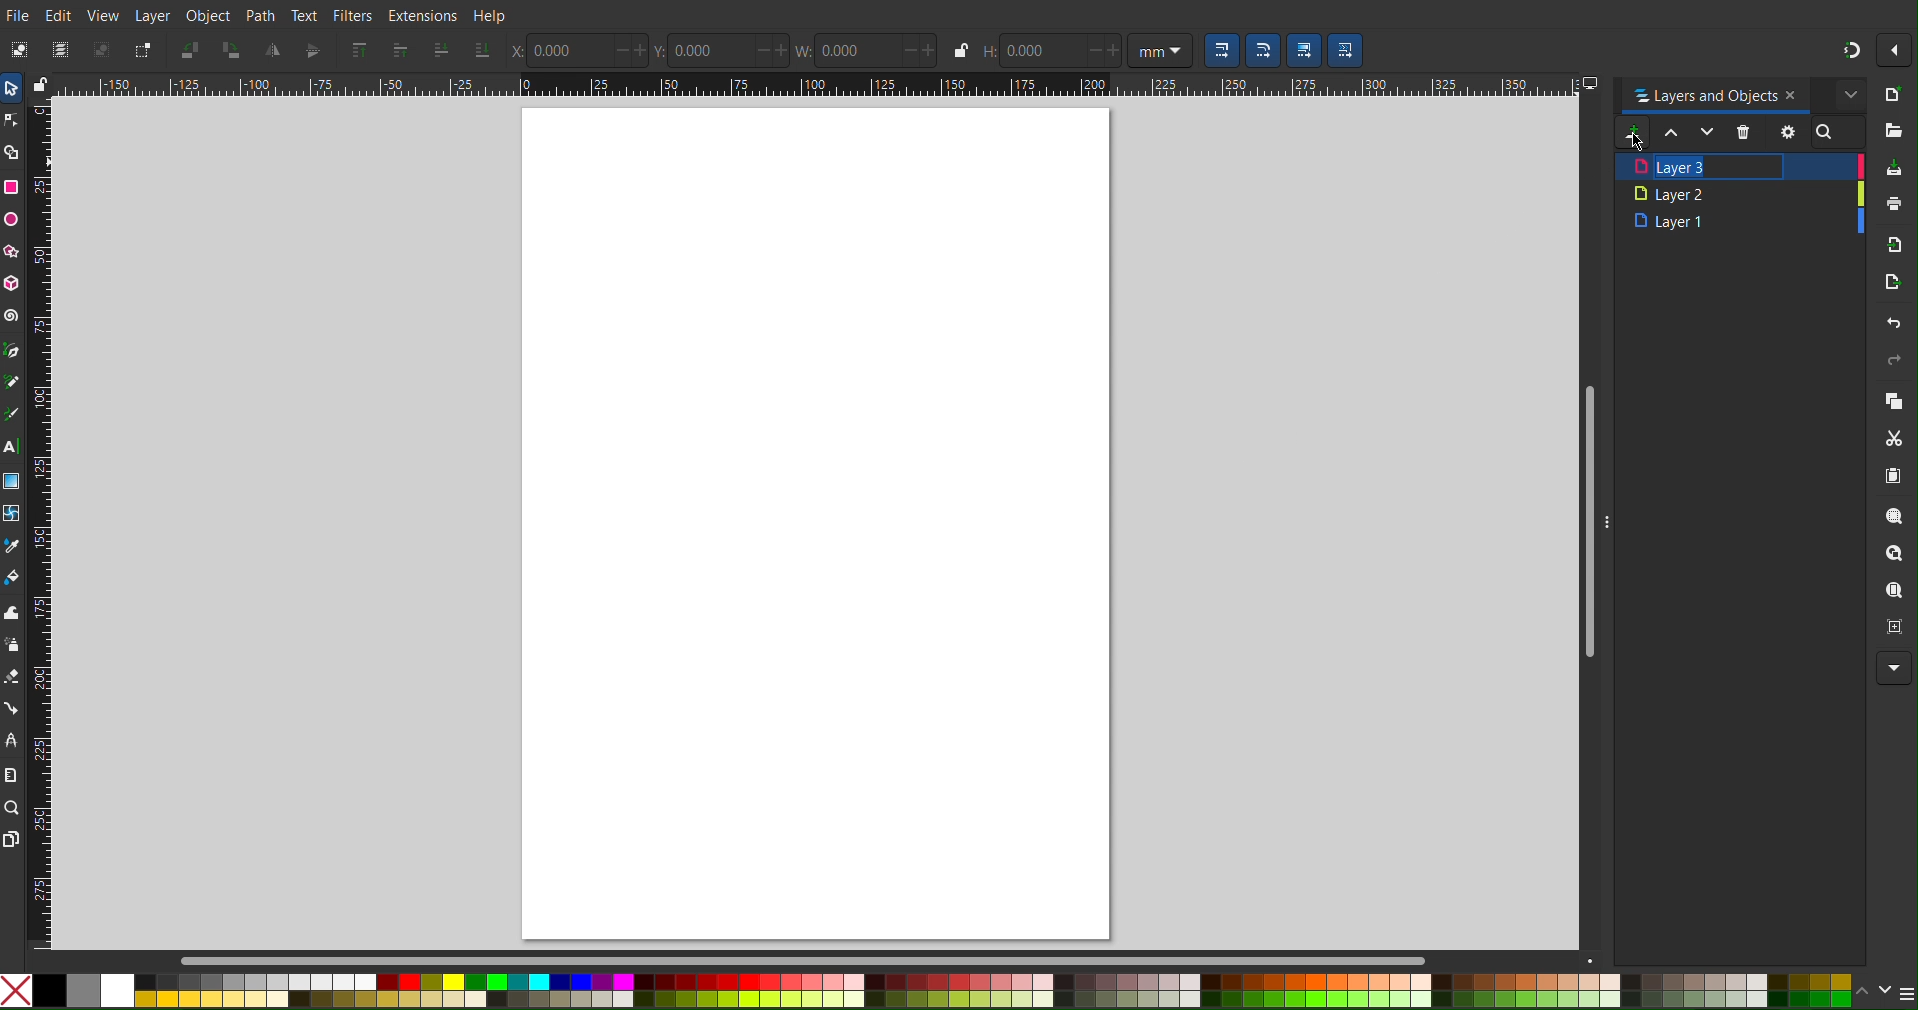 The height and width of the screenshot is (1010, 1918). Describe the element at coordinates (274, 51) in the screenshot. I see `Mirror Vertically` at that location.